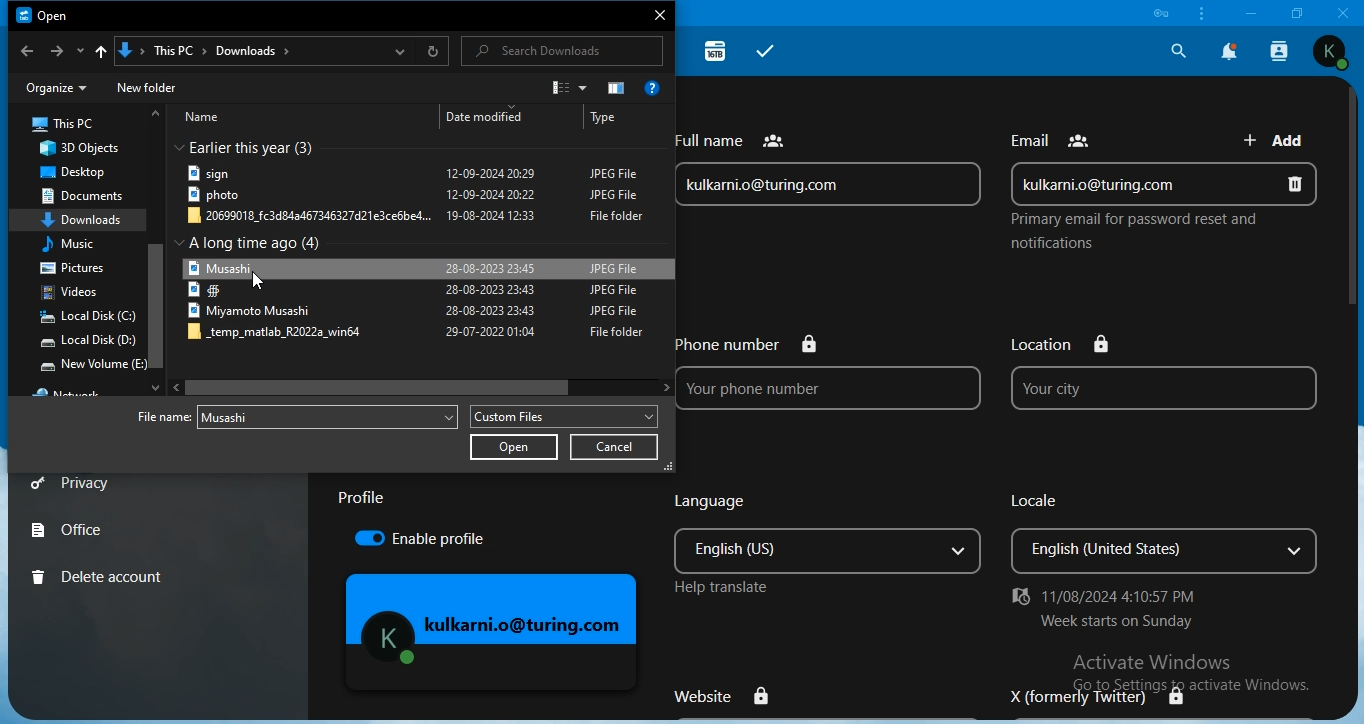  Describe the element at coordinates (100, 51) in the screenshot. I see `` at that location.